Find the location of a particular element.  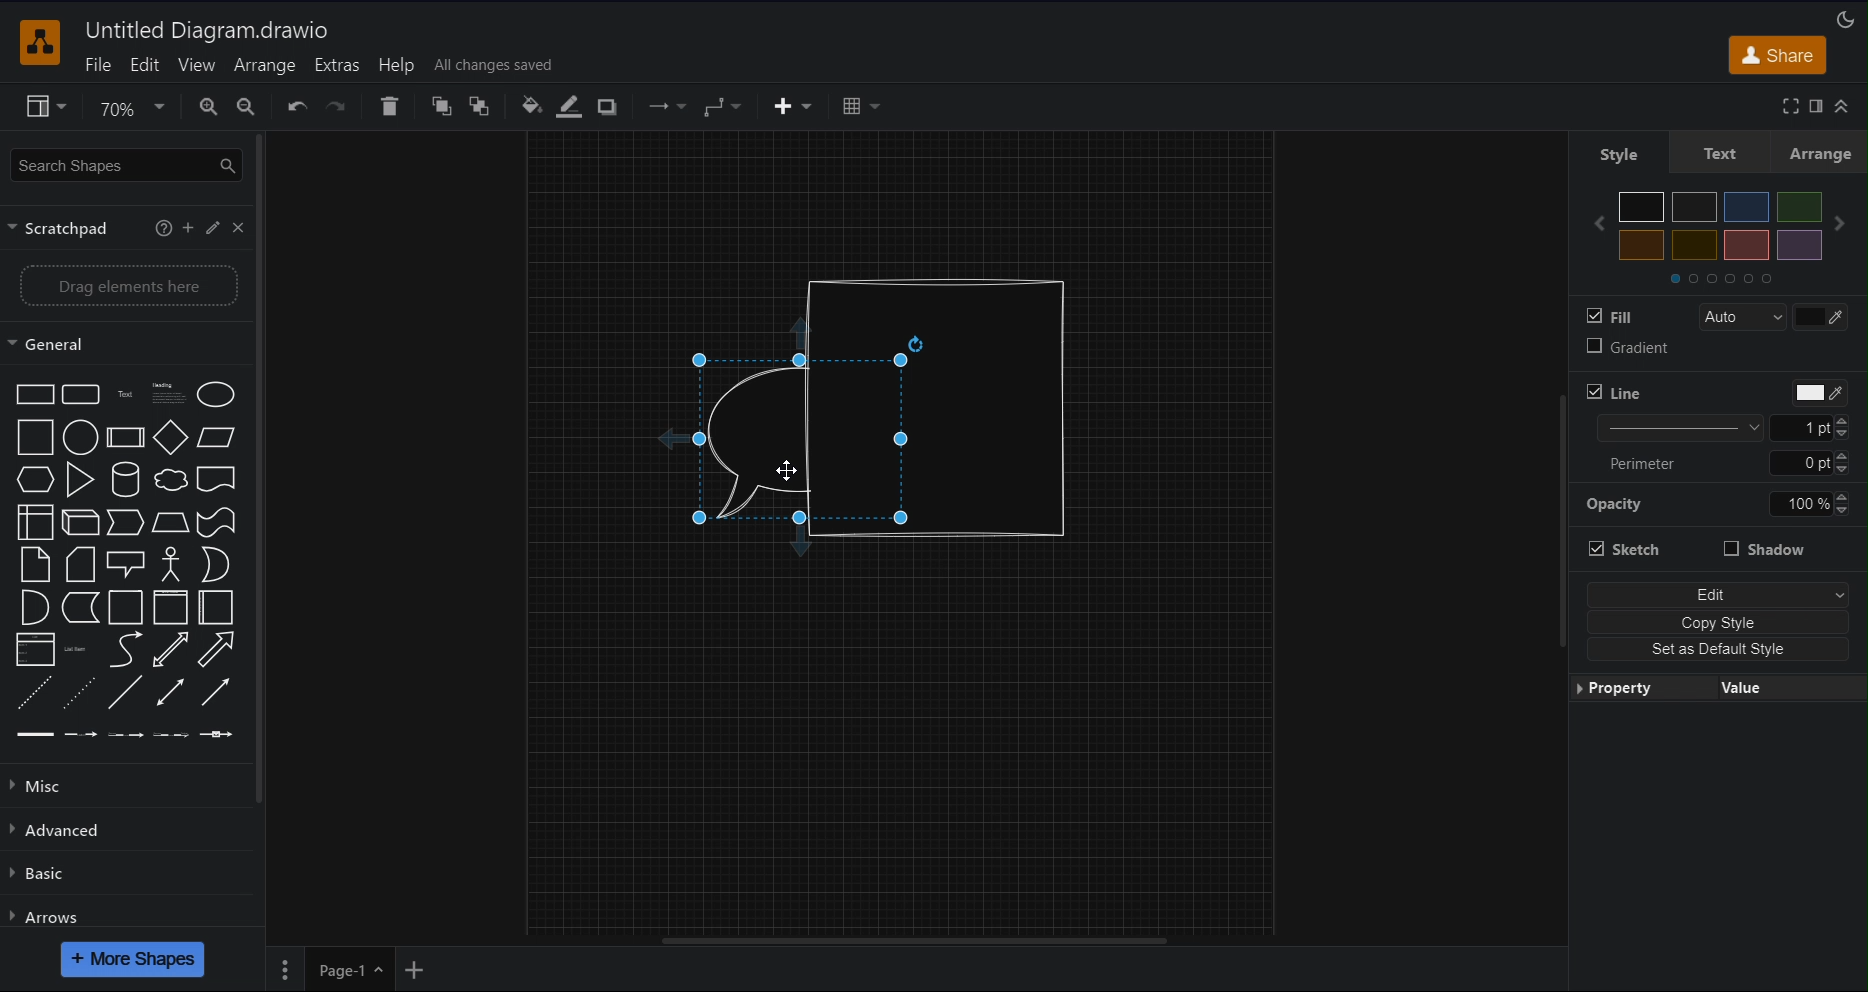

Manually input perimeter is located at coordinates (1800, 463).